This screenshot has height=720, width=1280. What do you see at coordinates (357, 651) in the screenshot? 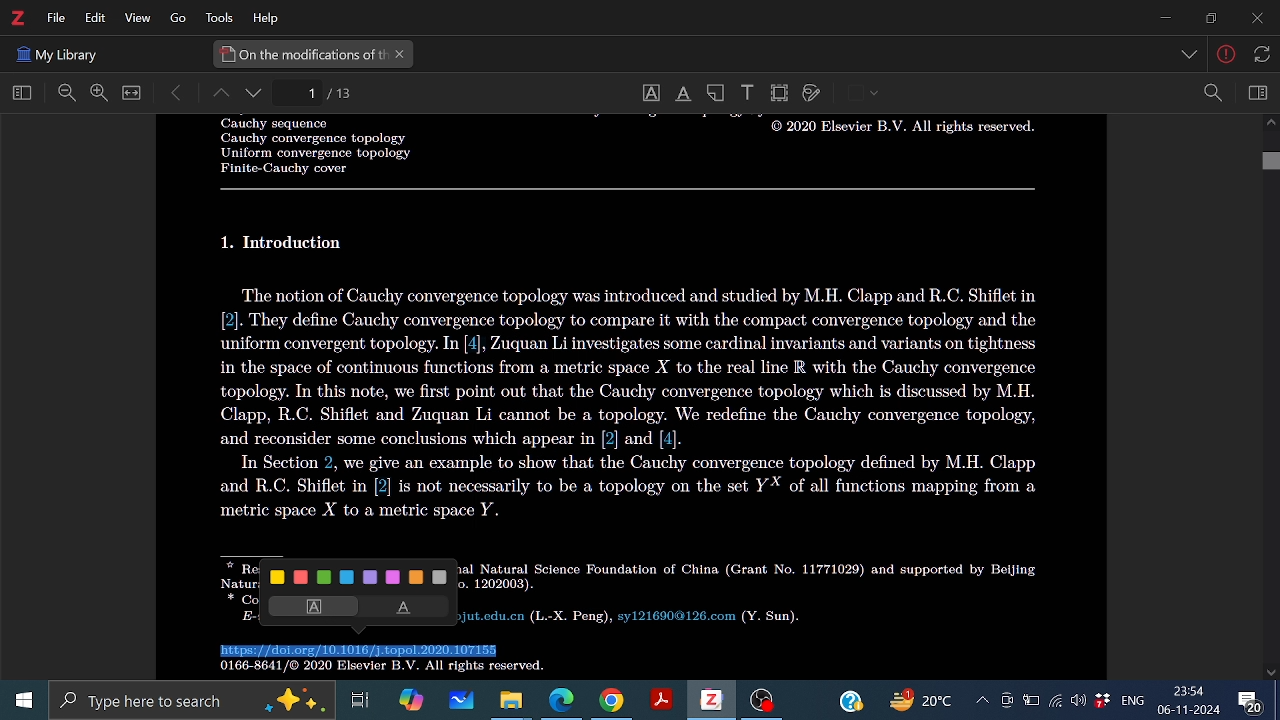
I see `Copied text` at bounding box center [357, 651].